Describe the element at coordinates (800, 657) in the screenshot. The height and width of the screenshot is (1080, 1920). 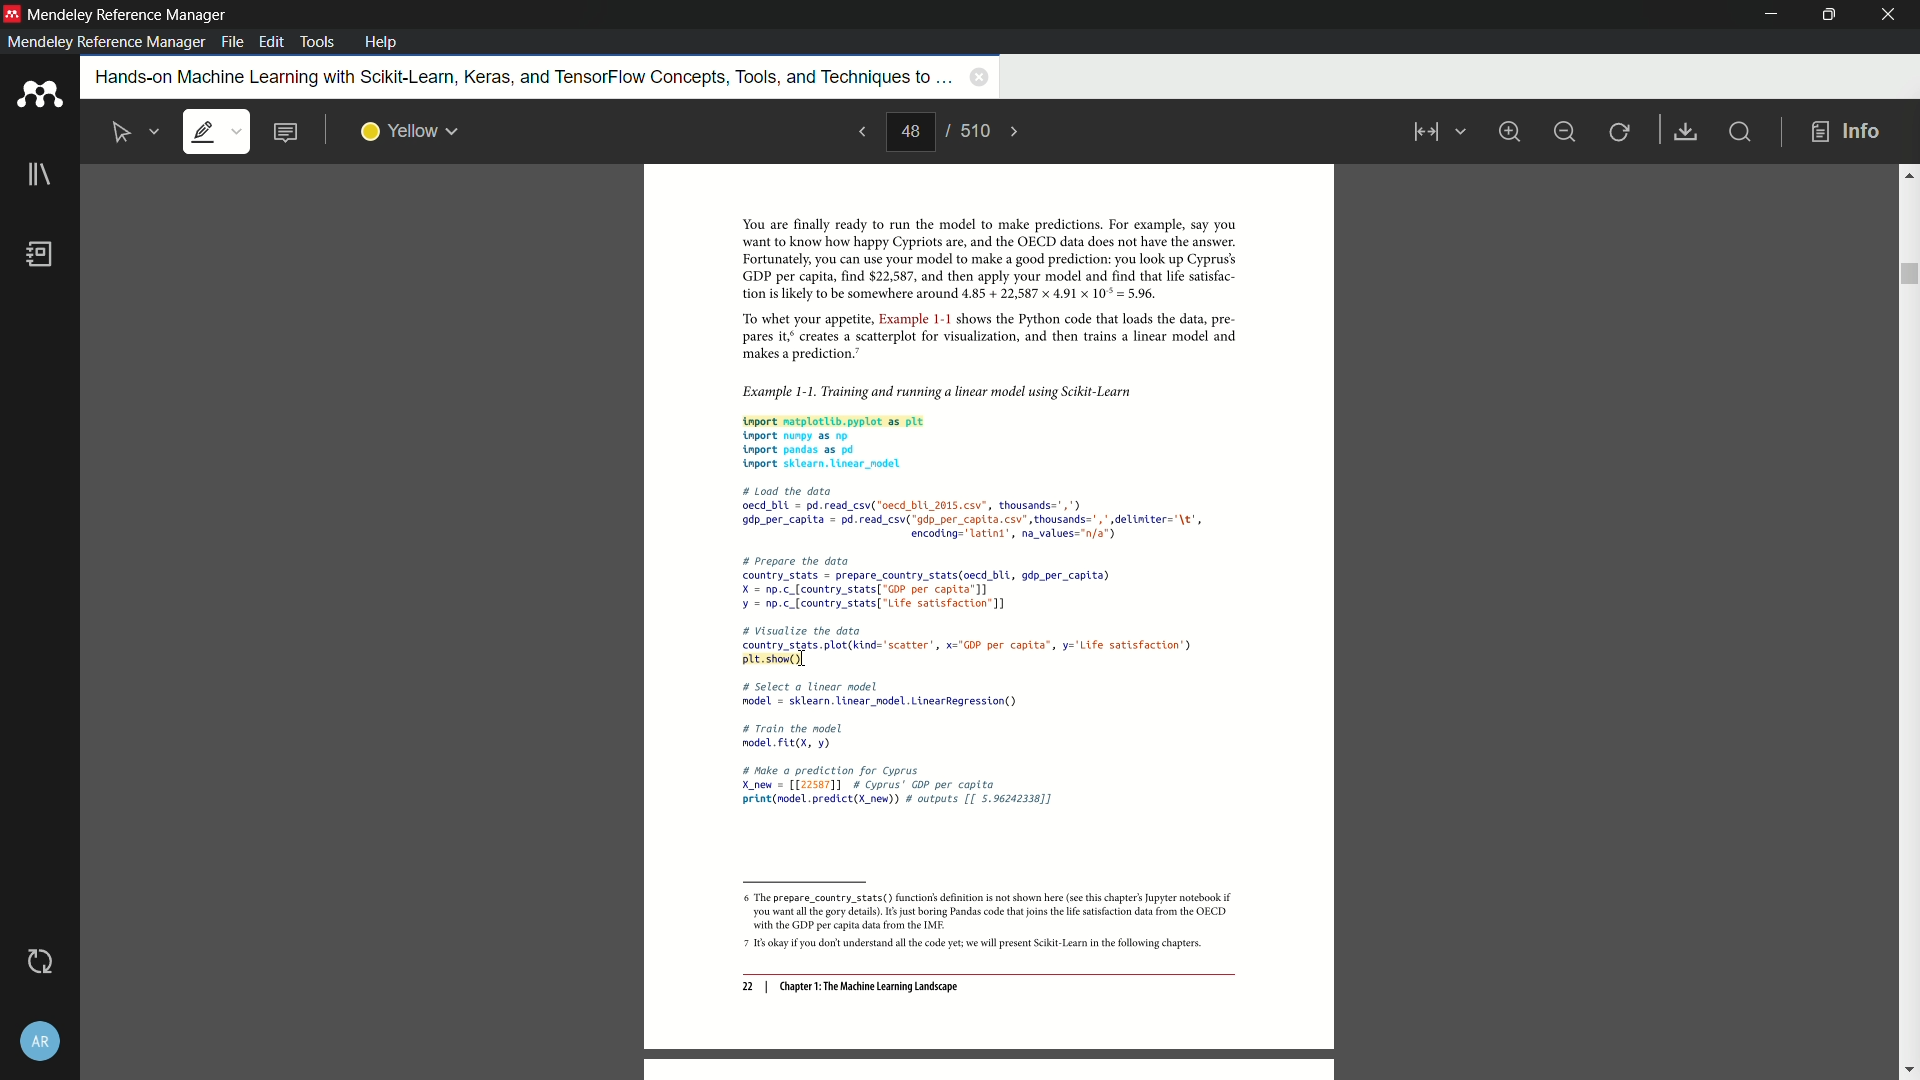
I see `cursor` at that location.